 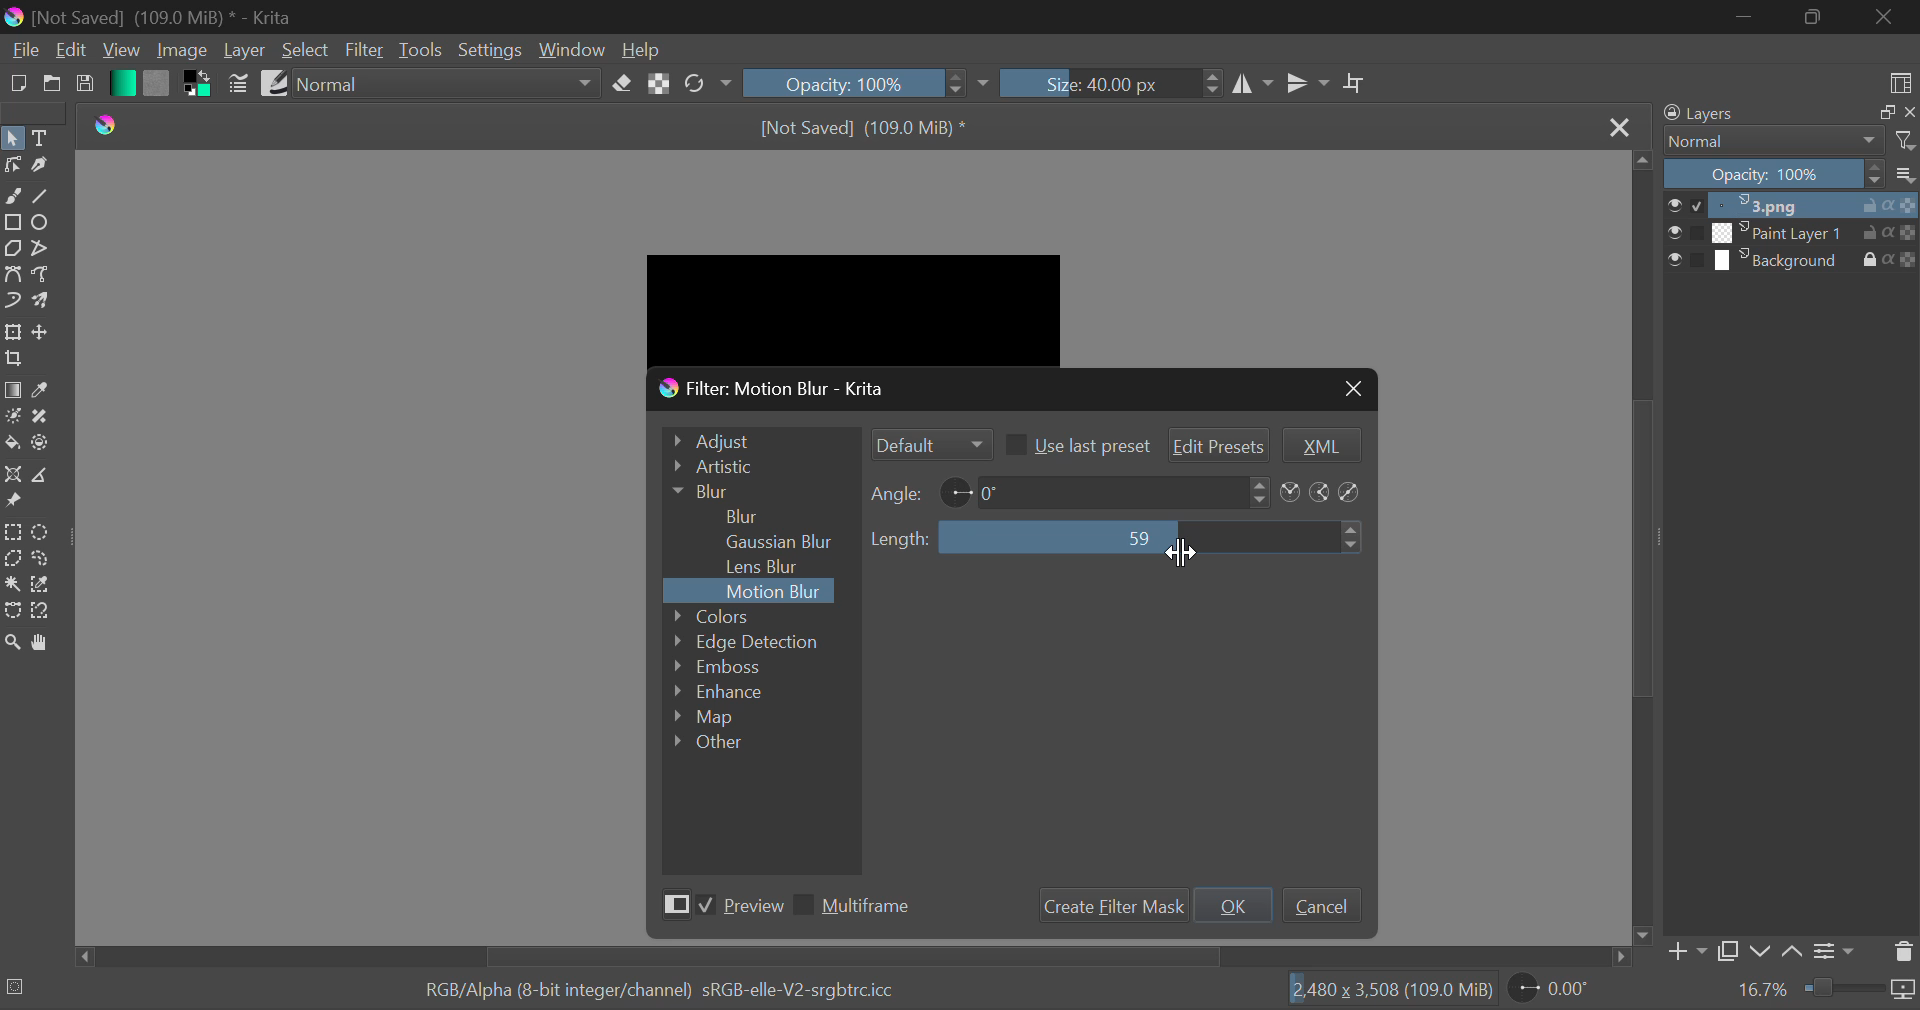 I want to click on Smart Patch Tool, so click(x=38, y=419).